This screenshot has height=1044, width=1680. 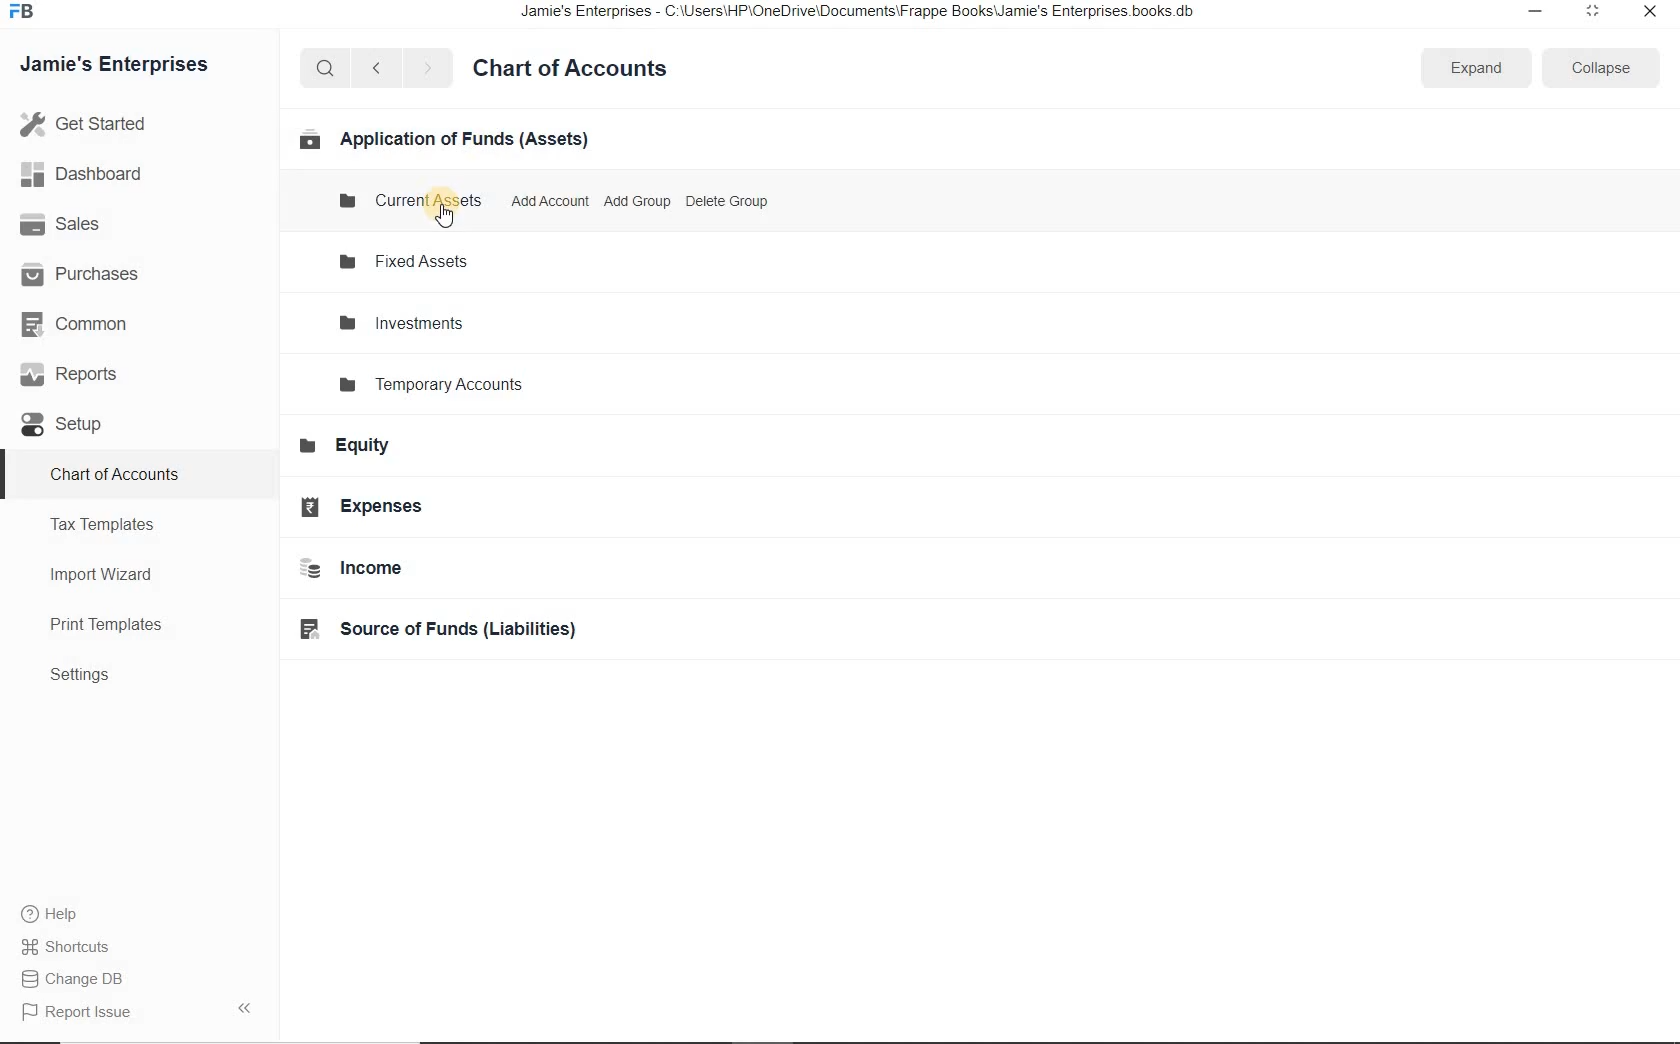 What do you see at coordinates (118, 473) in the screenshot?
I see `Chart of Accounts` at bounding box center [118, 473].